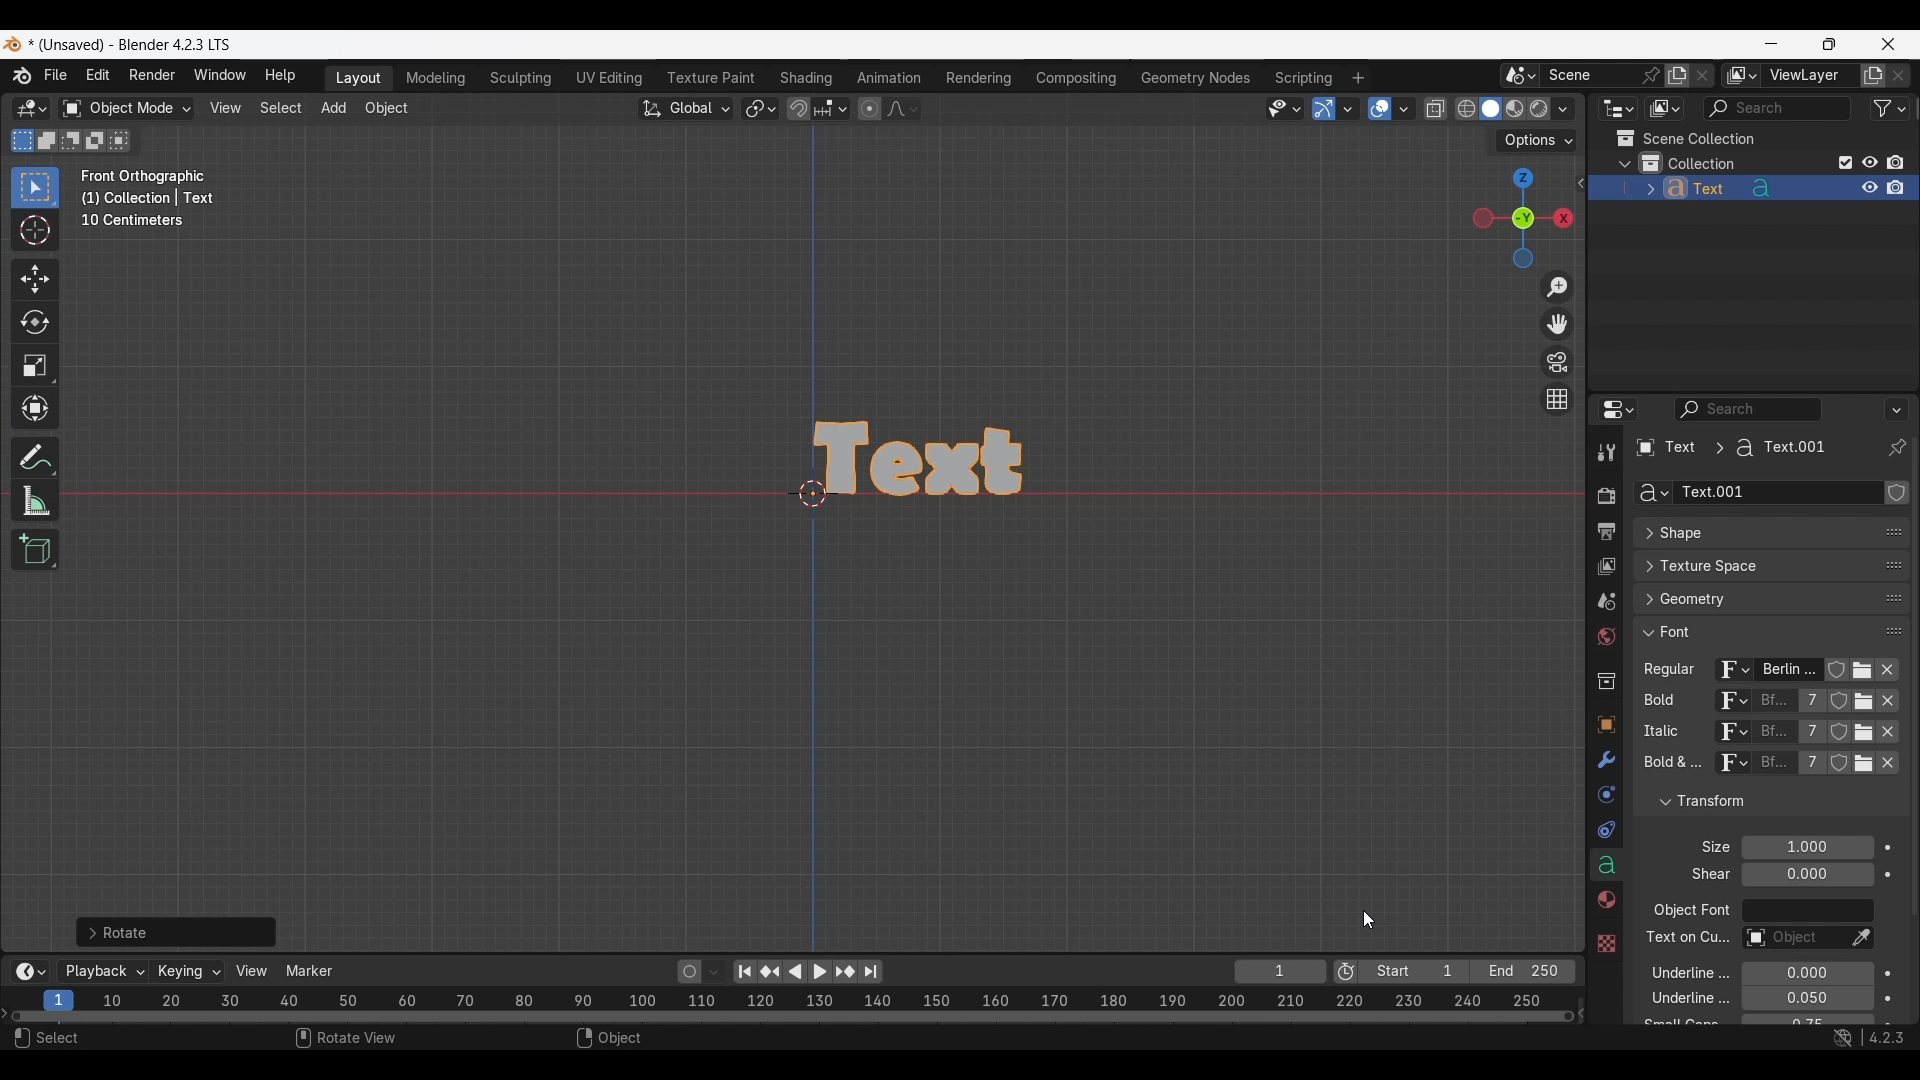 The image size is (1920, 1080). What do you see at coordinates (1829, 44) in the screenshot?
I see `Show interface in a smaller tab` at bounding box center [1829, 44].